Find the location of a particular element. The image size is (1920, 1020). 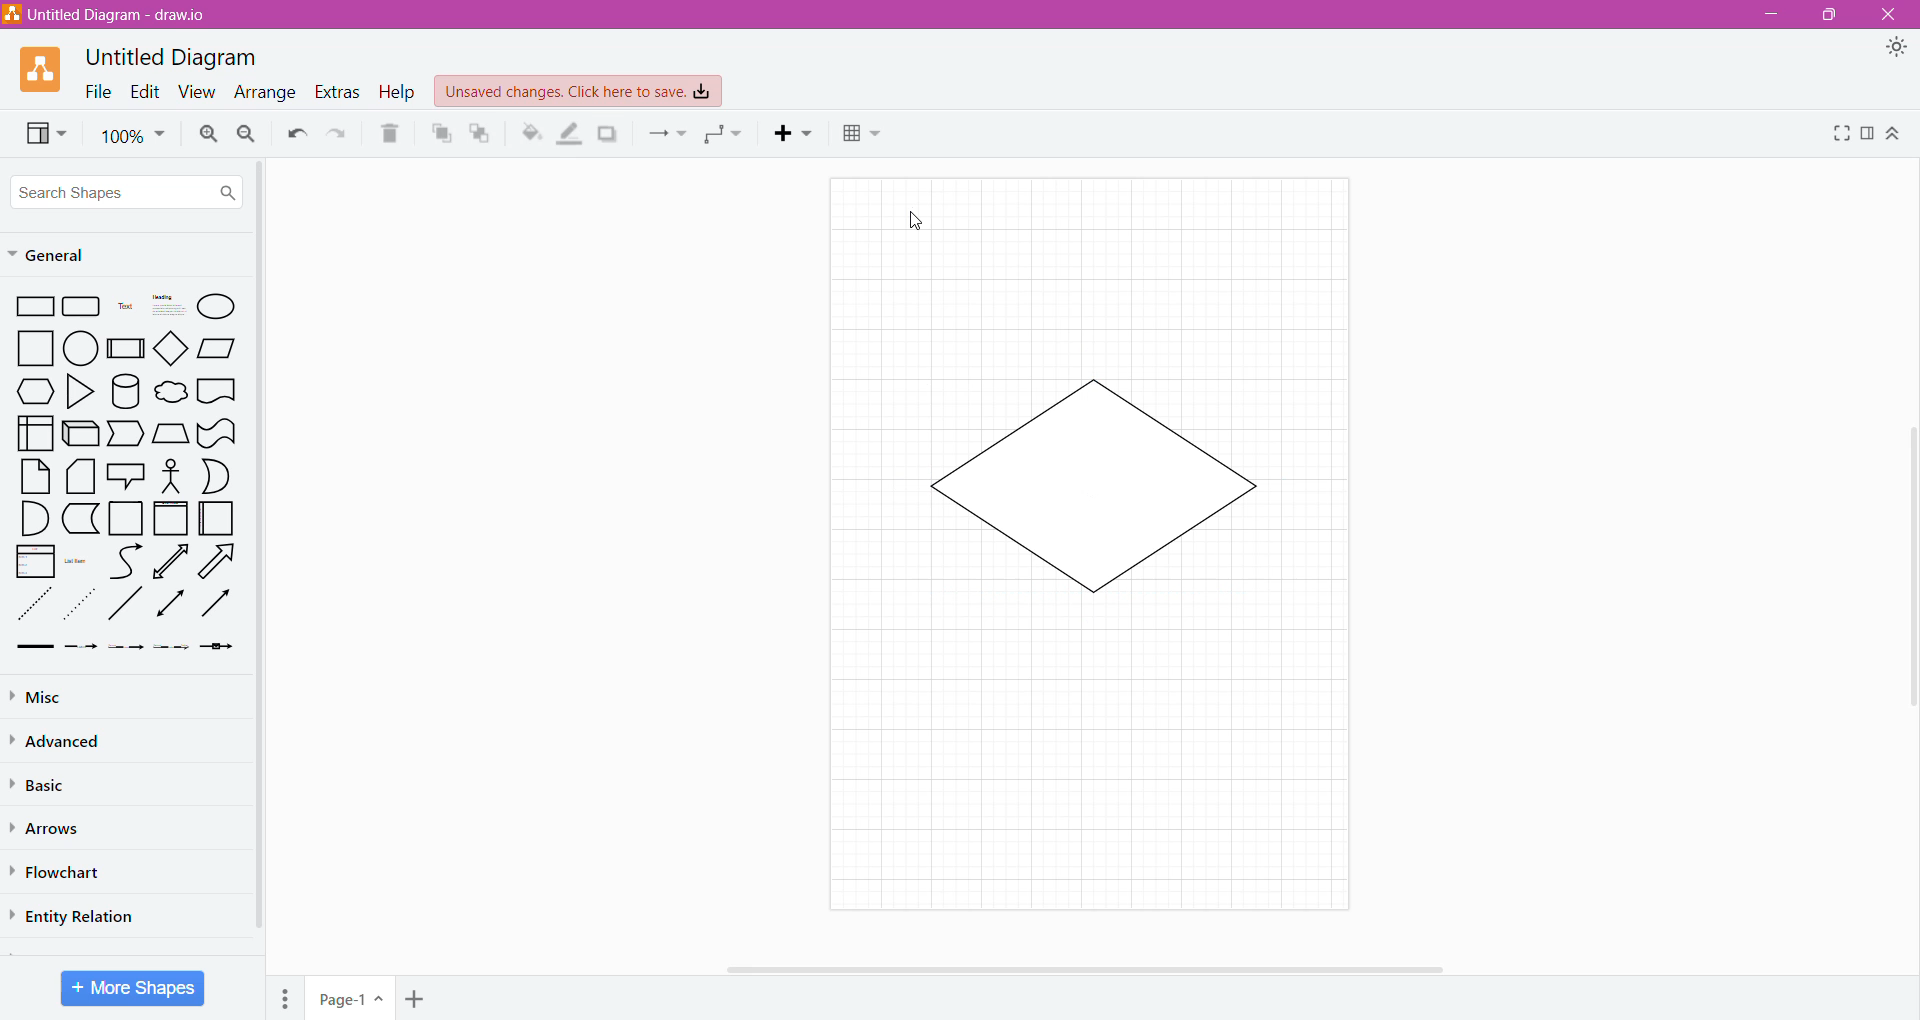

And is located at coordinates (34, 519).